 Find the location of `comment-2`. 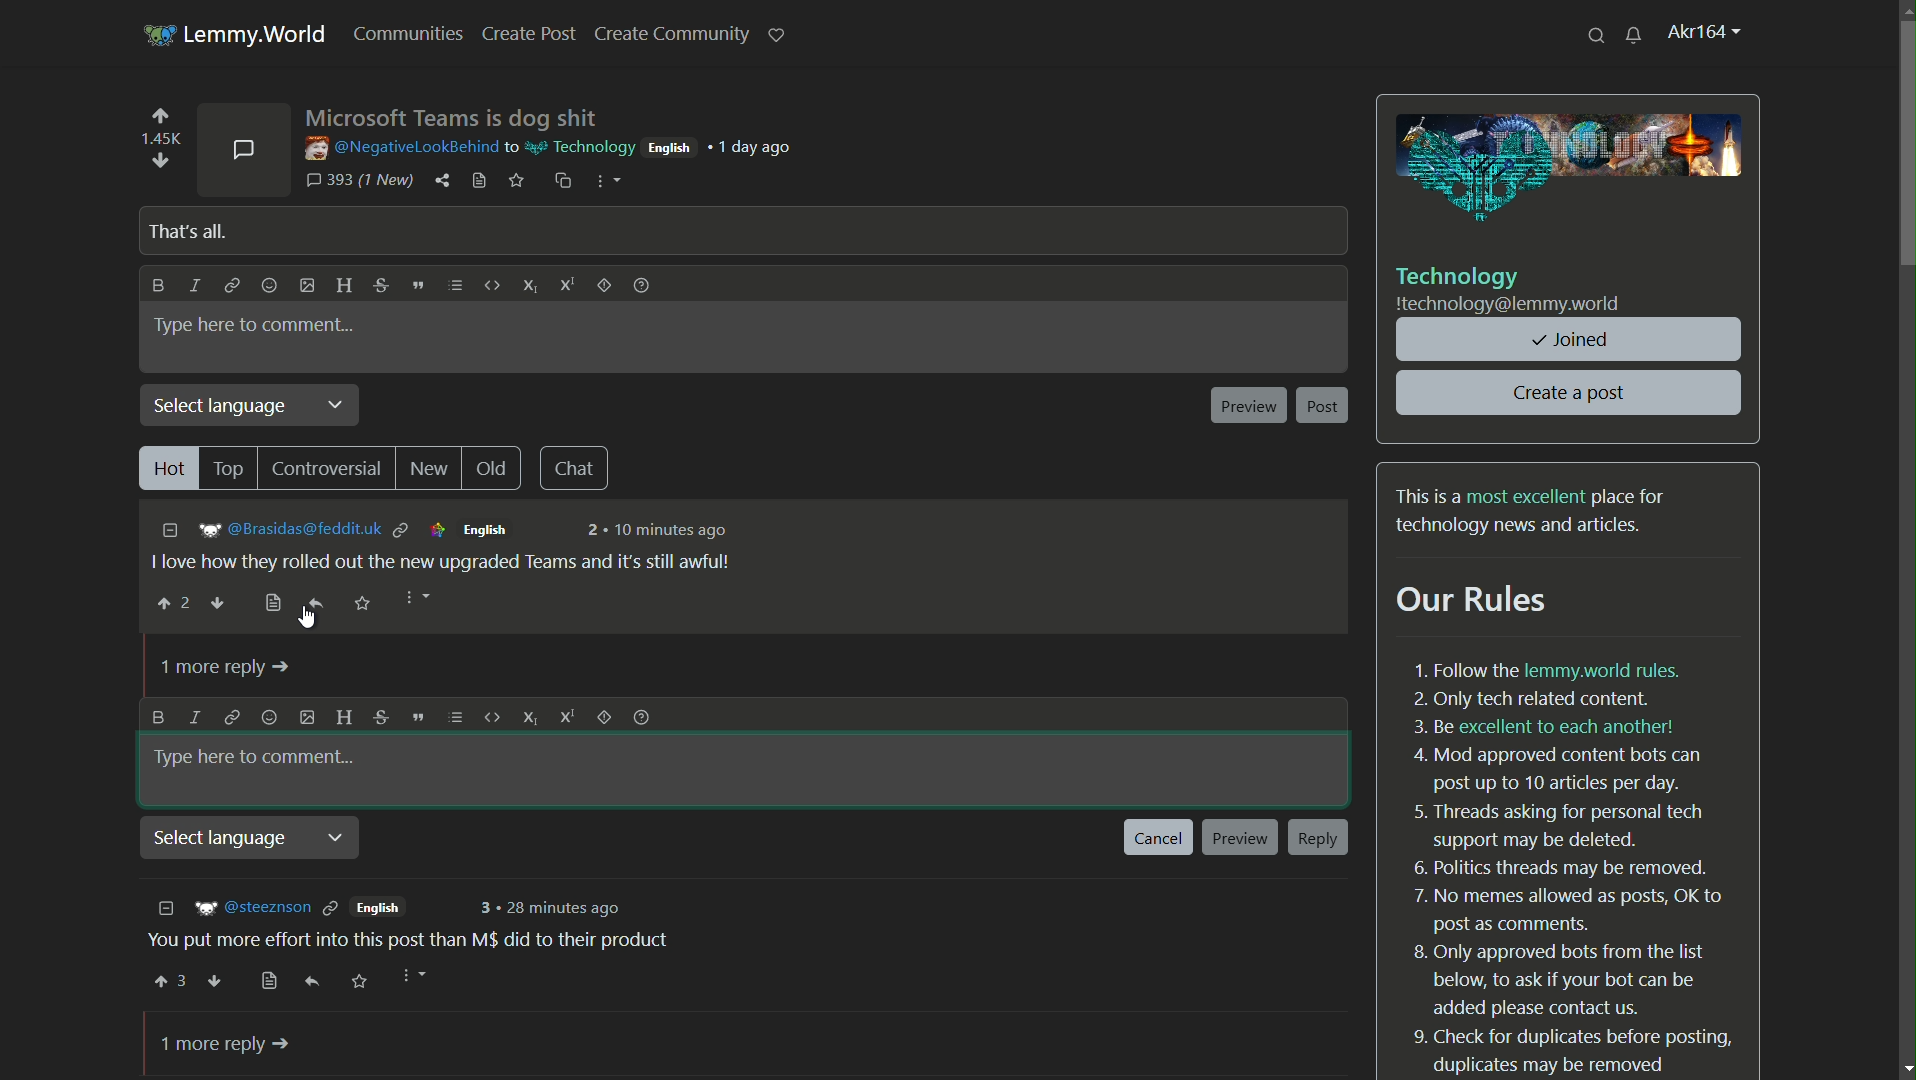

comment-2 is located at coordinates (420, 941).